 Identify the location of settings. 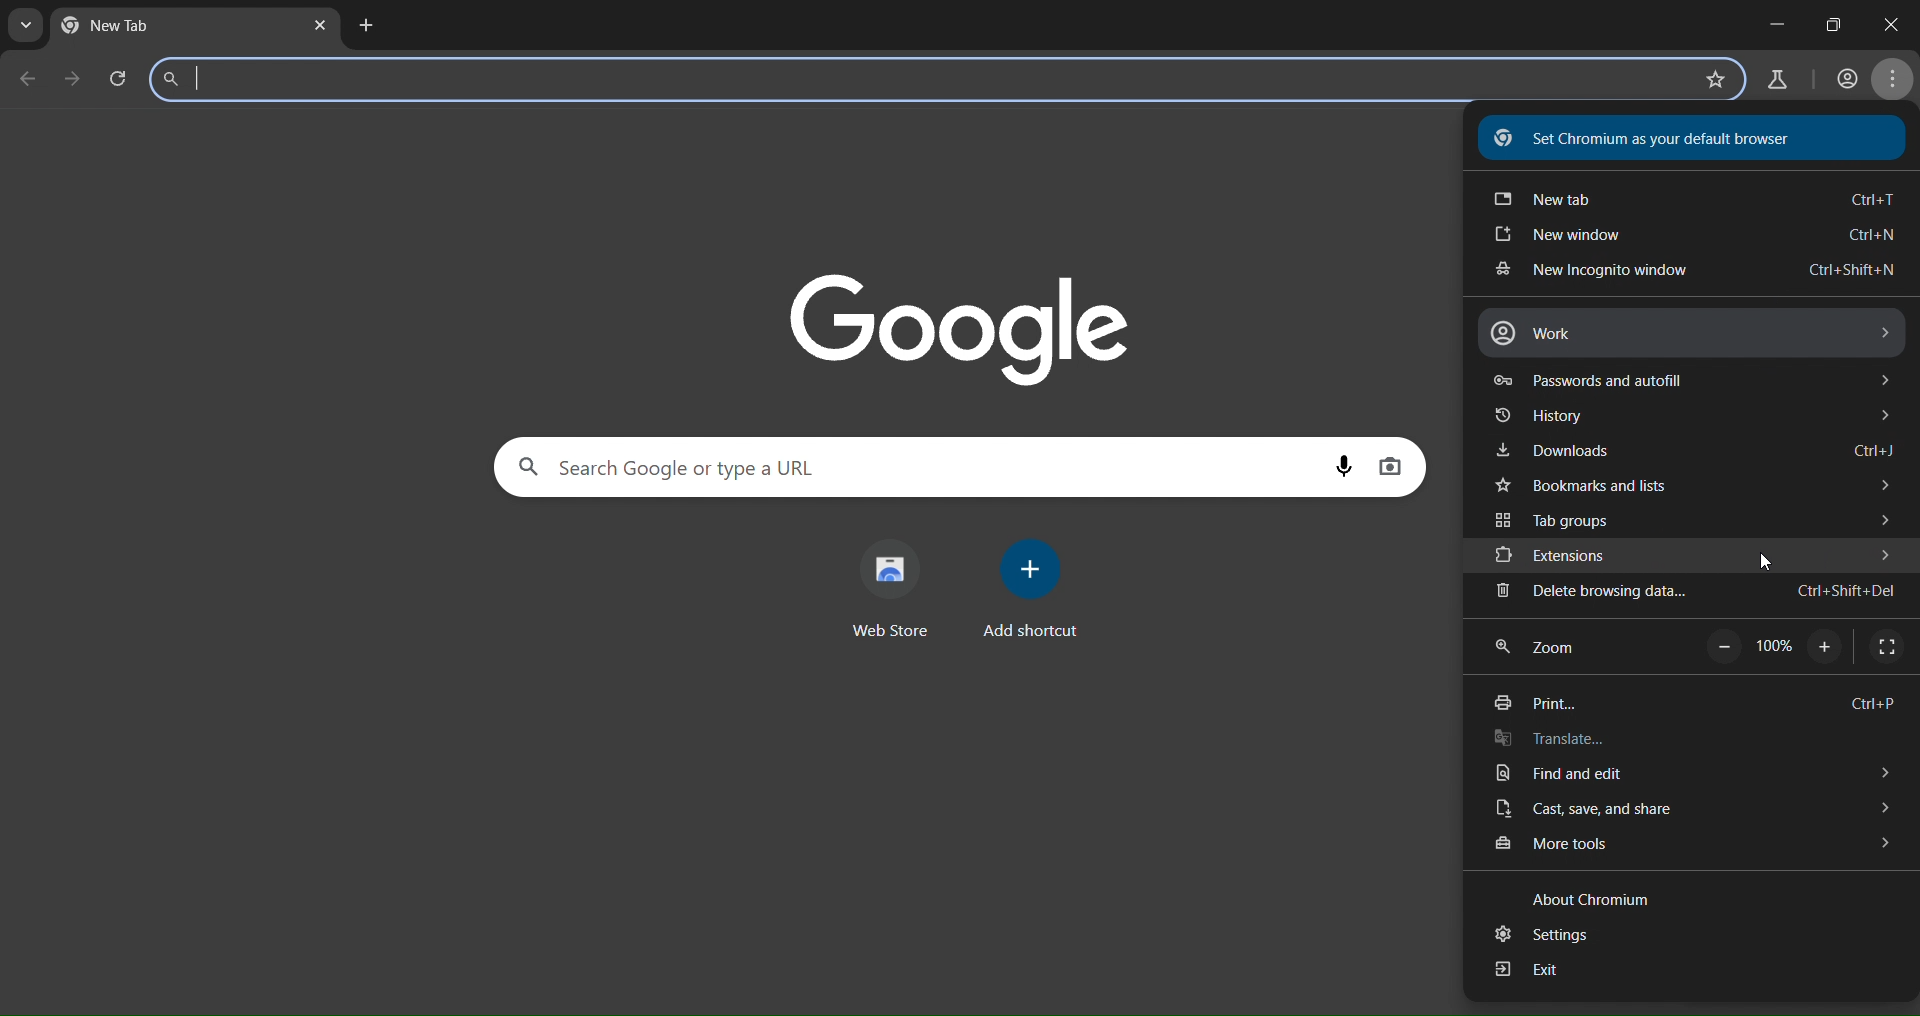
(1547, 937).